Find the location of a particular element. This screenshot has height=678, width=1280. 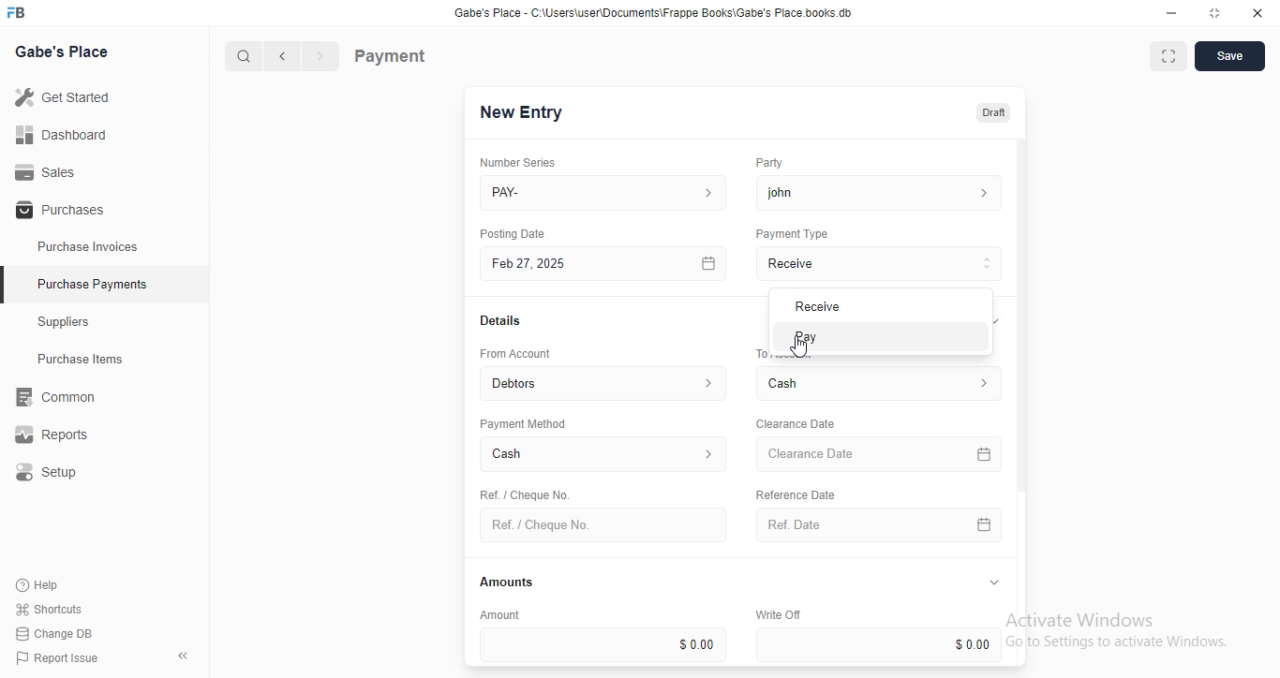

vertical scroll bar is located at coordinates (1022, 403).